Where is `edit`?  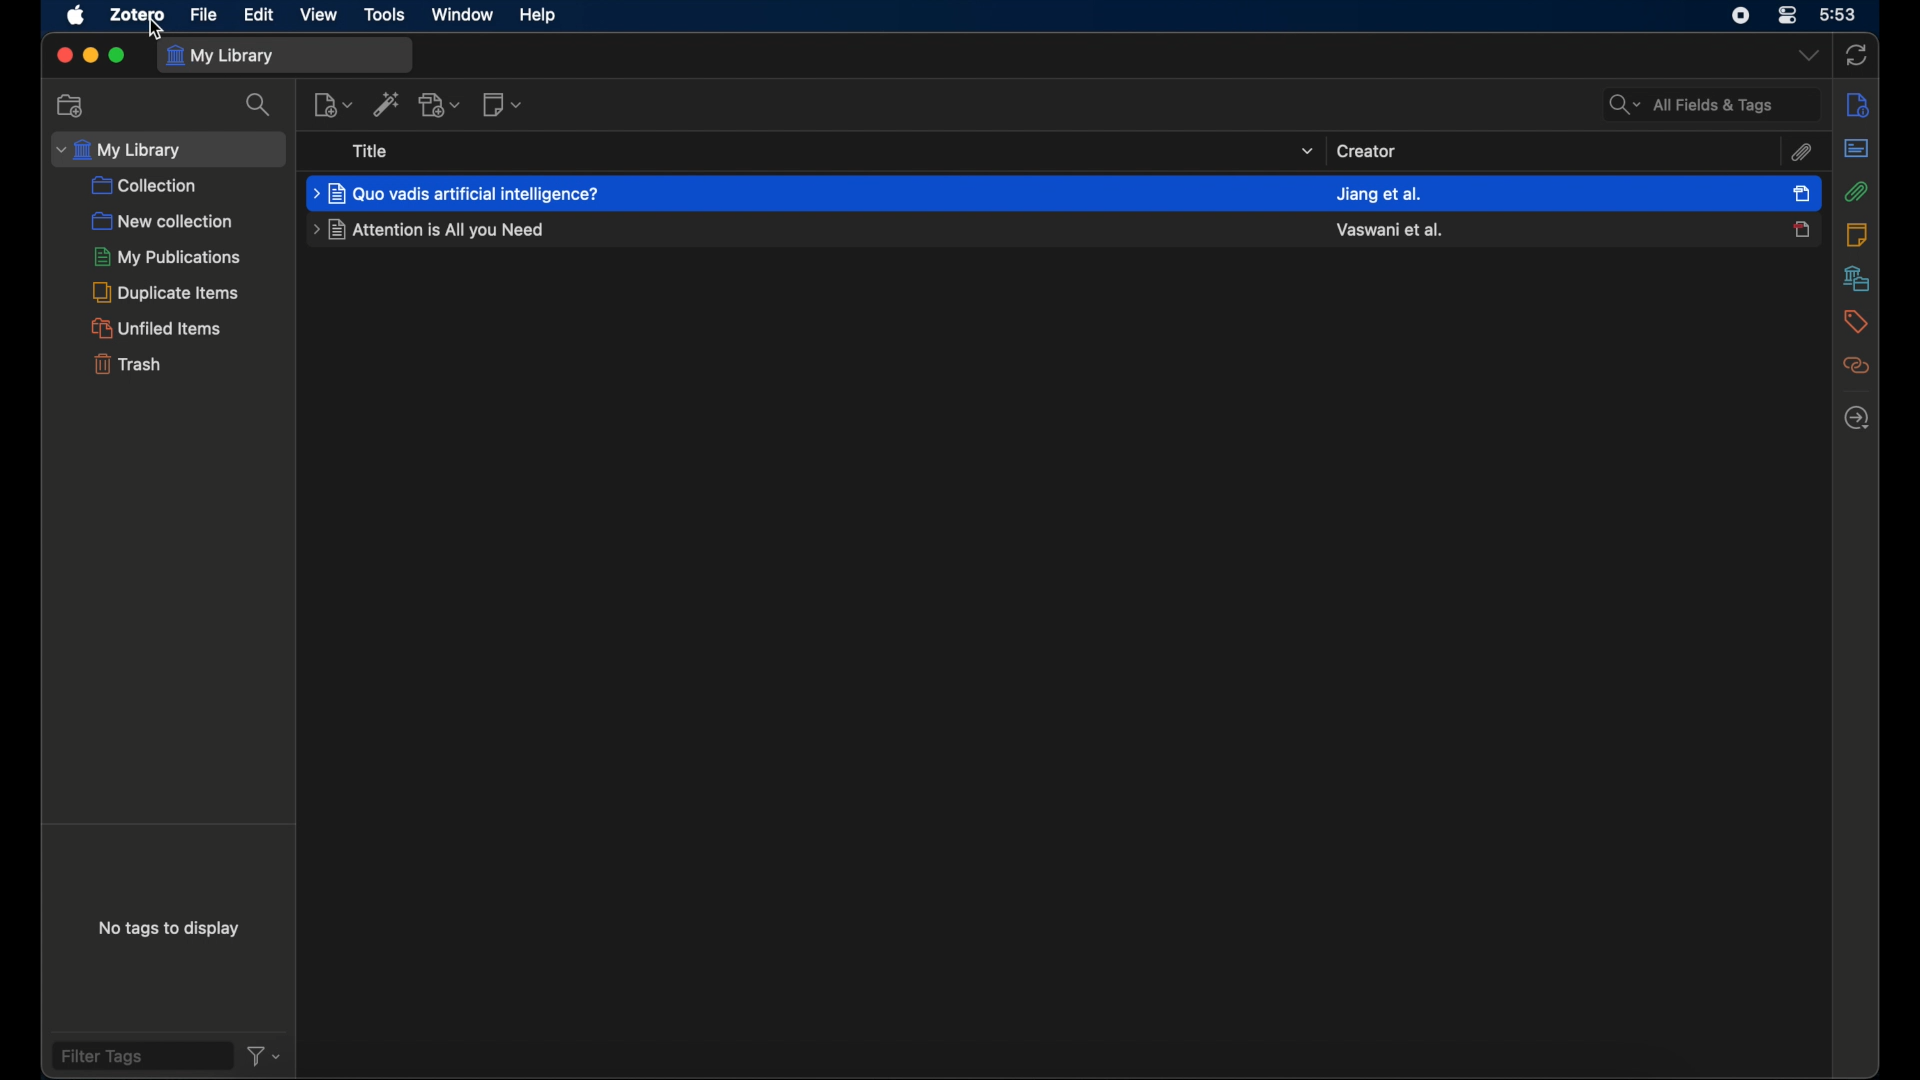 edit is located at coordinates (259, 14).